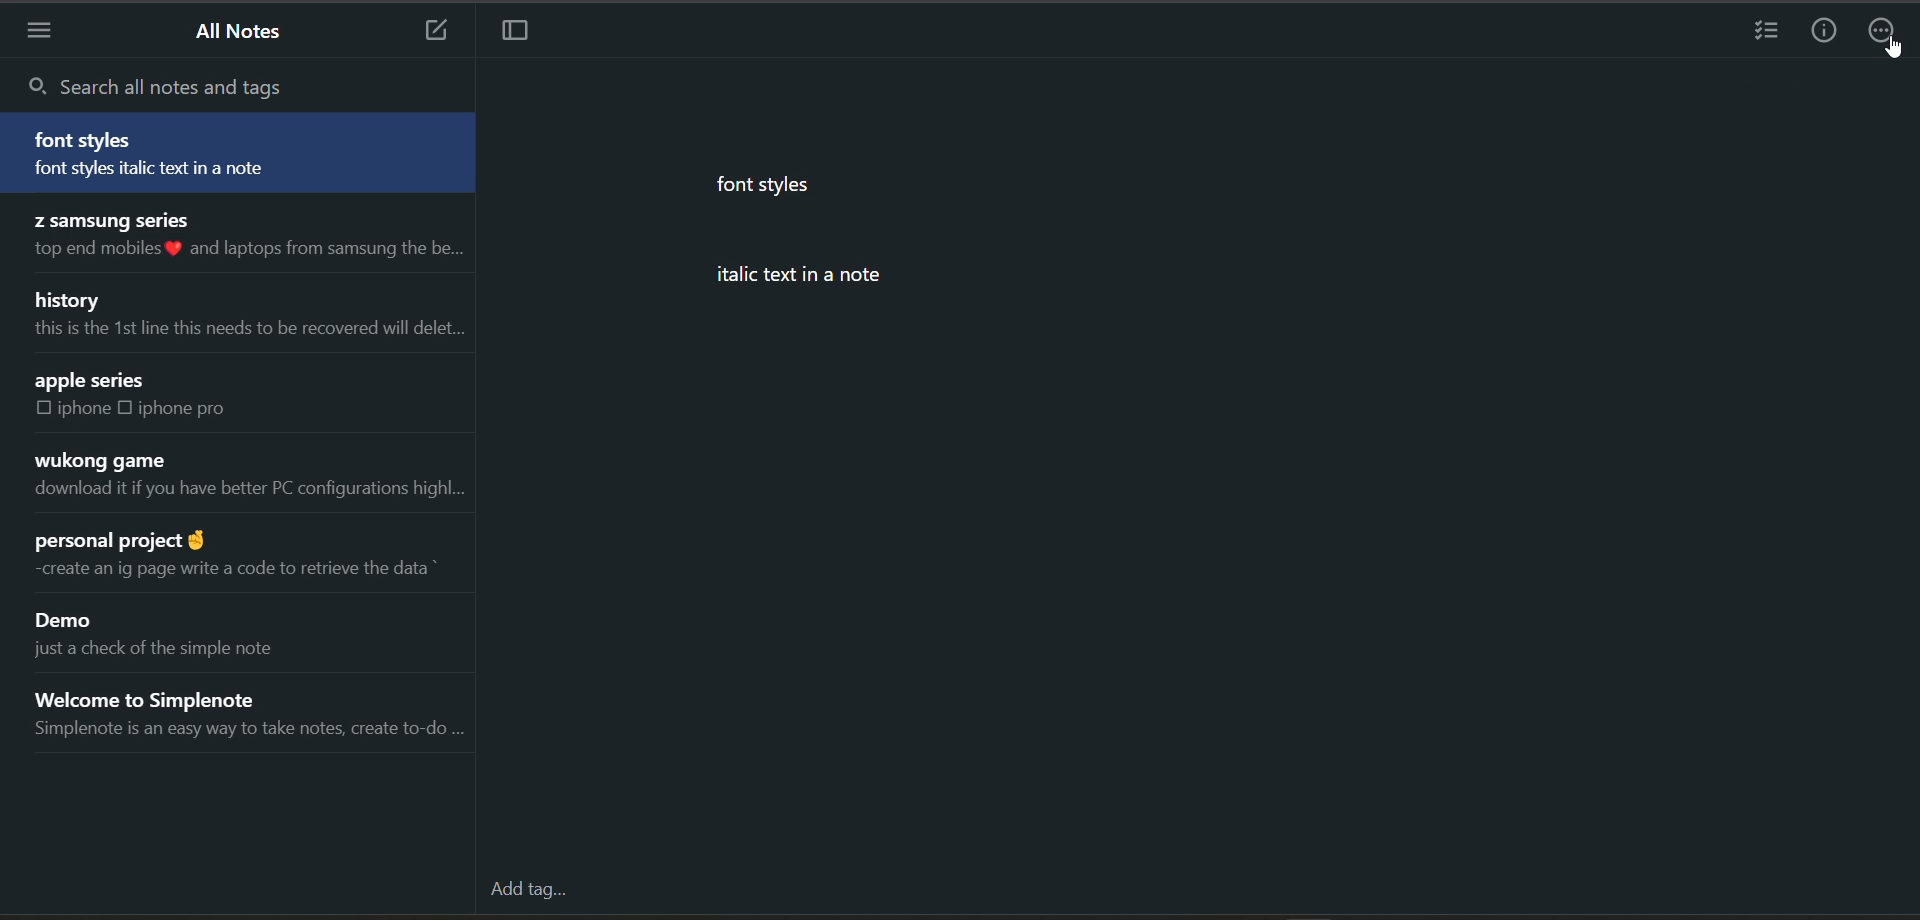 The height and width of the screenshot is (920, 1920). Describe the element at coordinates (249, 317) in the screenshot. I see `note title and preview` at that location.